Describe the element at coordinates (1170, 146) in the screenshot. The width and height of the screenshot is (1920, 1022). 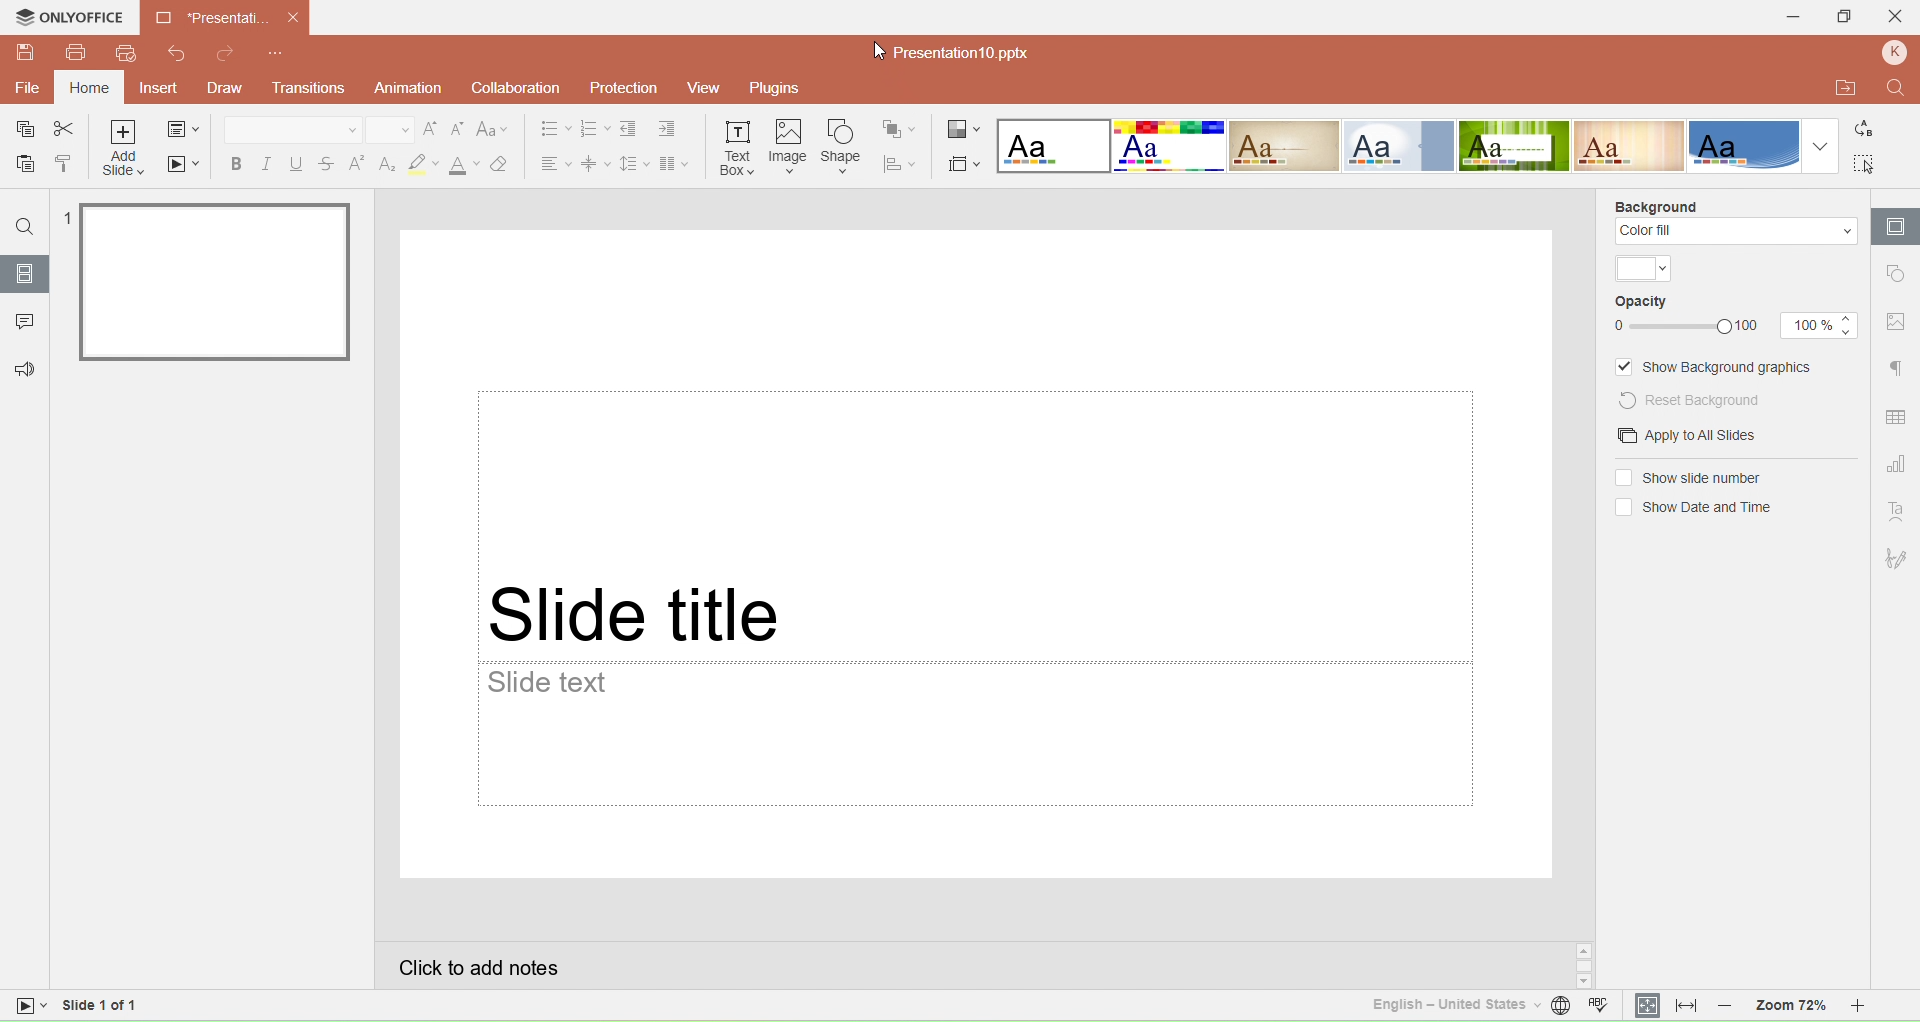
I see `Basic` at that location.